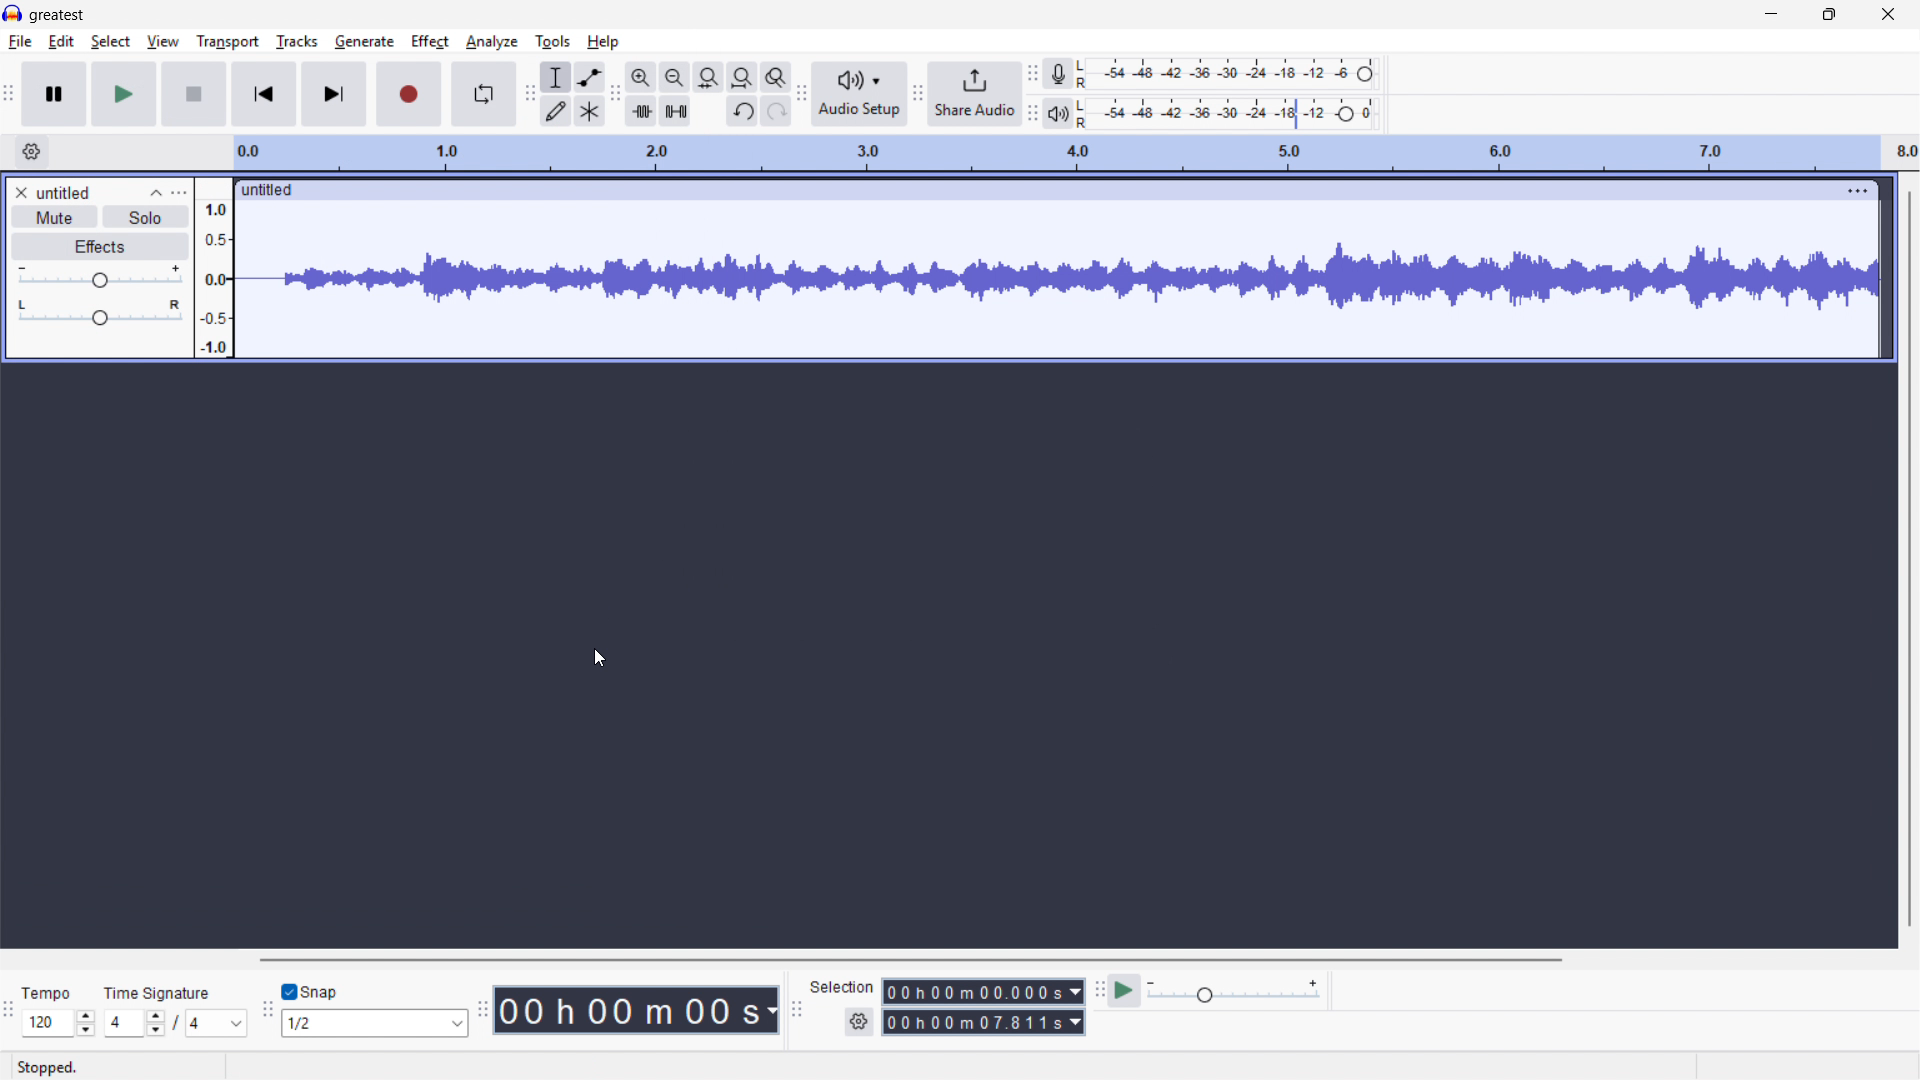  Describe the element at coordinates (267, 1011) in the screenshot. I see `snapping toolbar` at that location.